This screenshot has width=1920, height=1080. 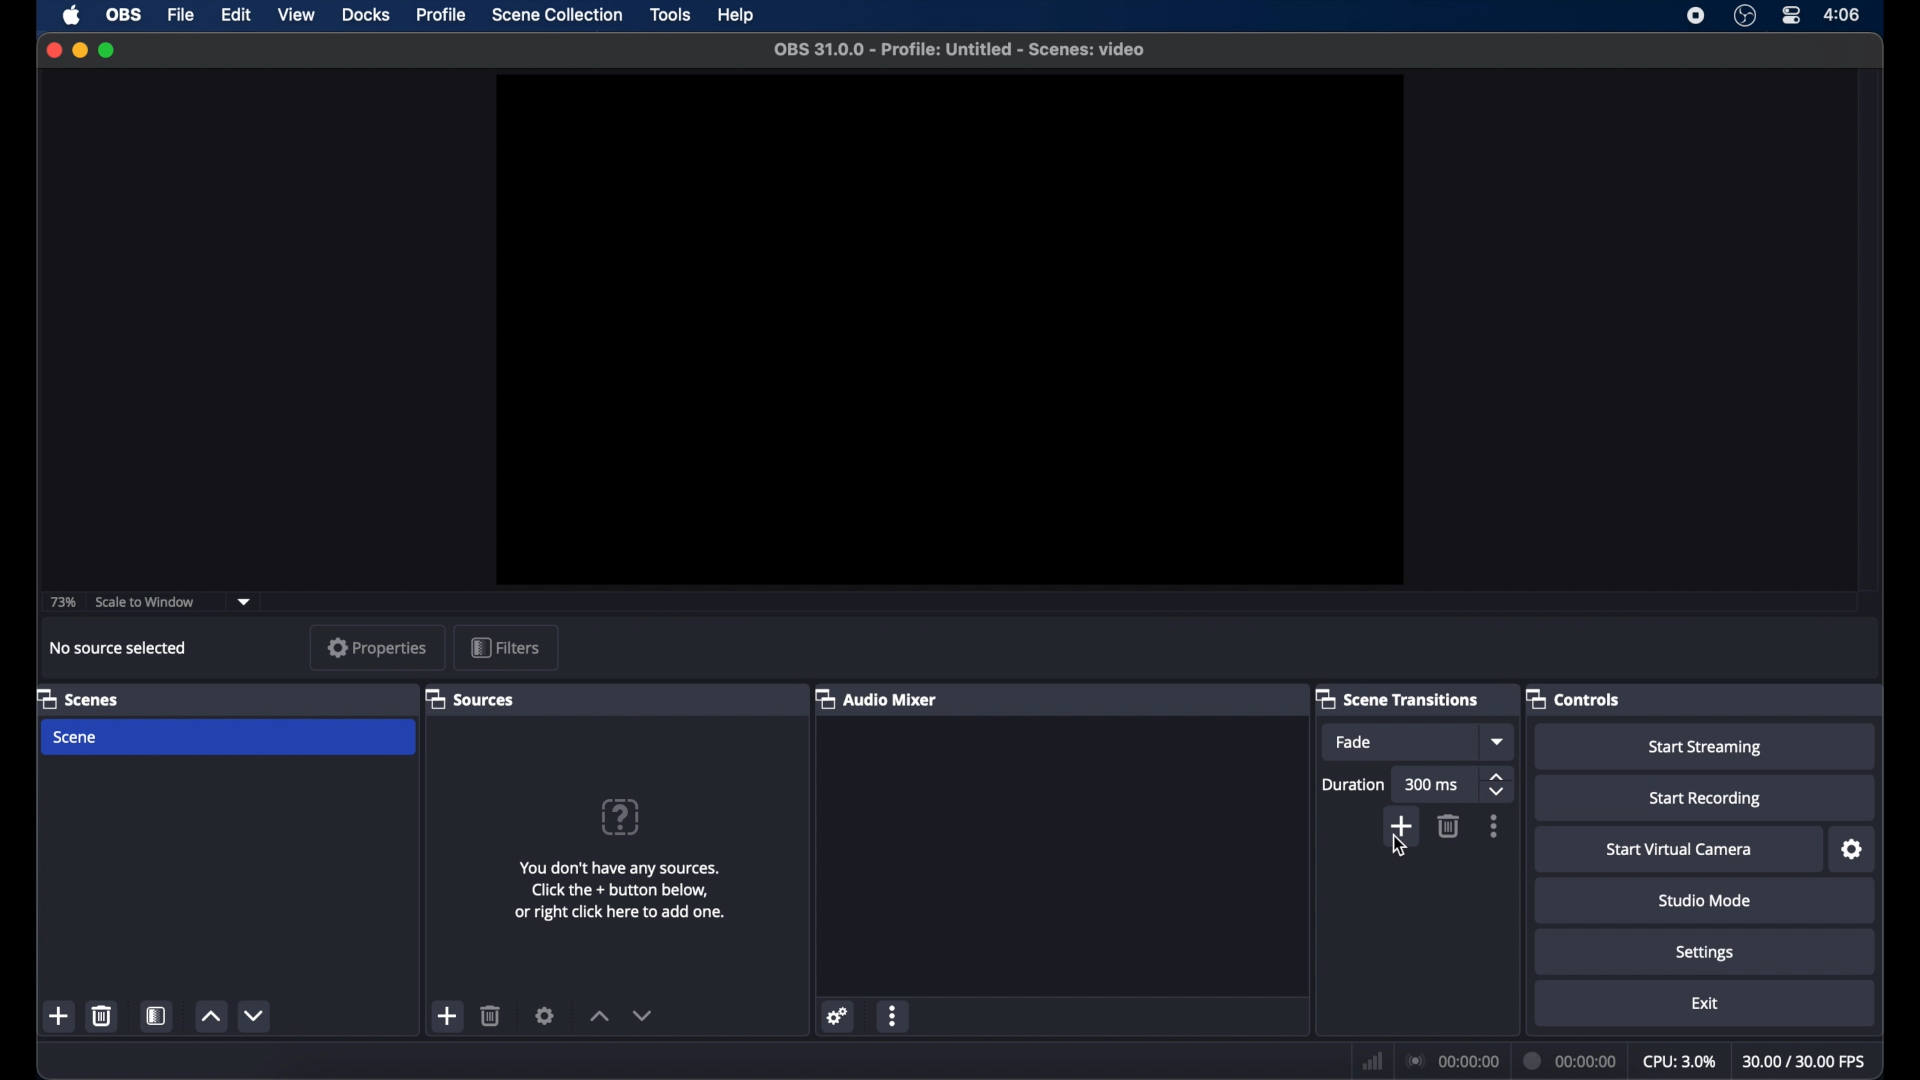 What do you see at coordinates (119, 648) in the screenshot?
I see `no source selected` at bounding box center [119, 648].